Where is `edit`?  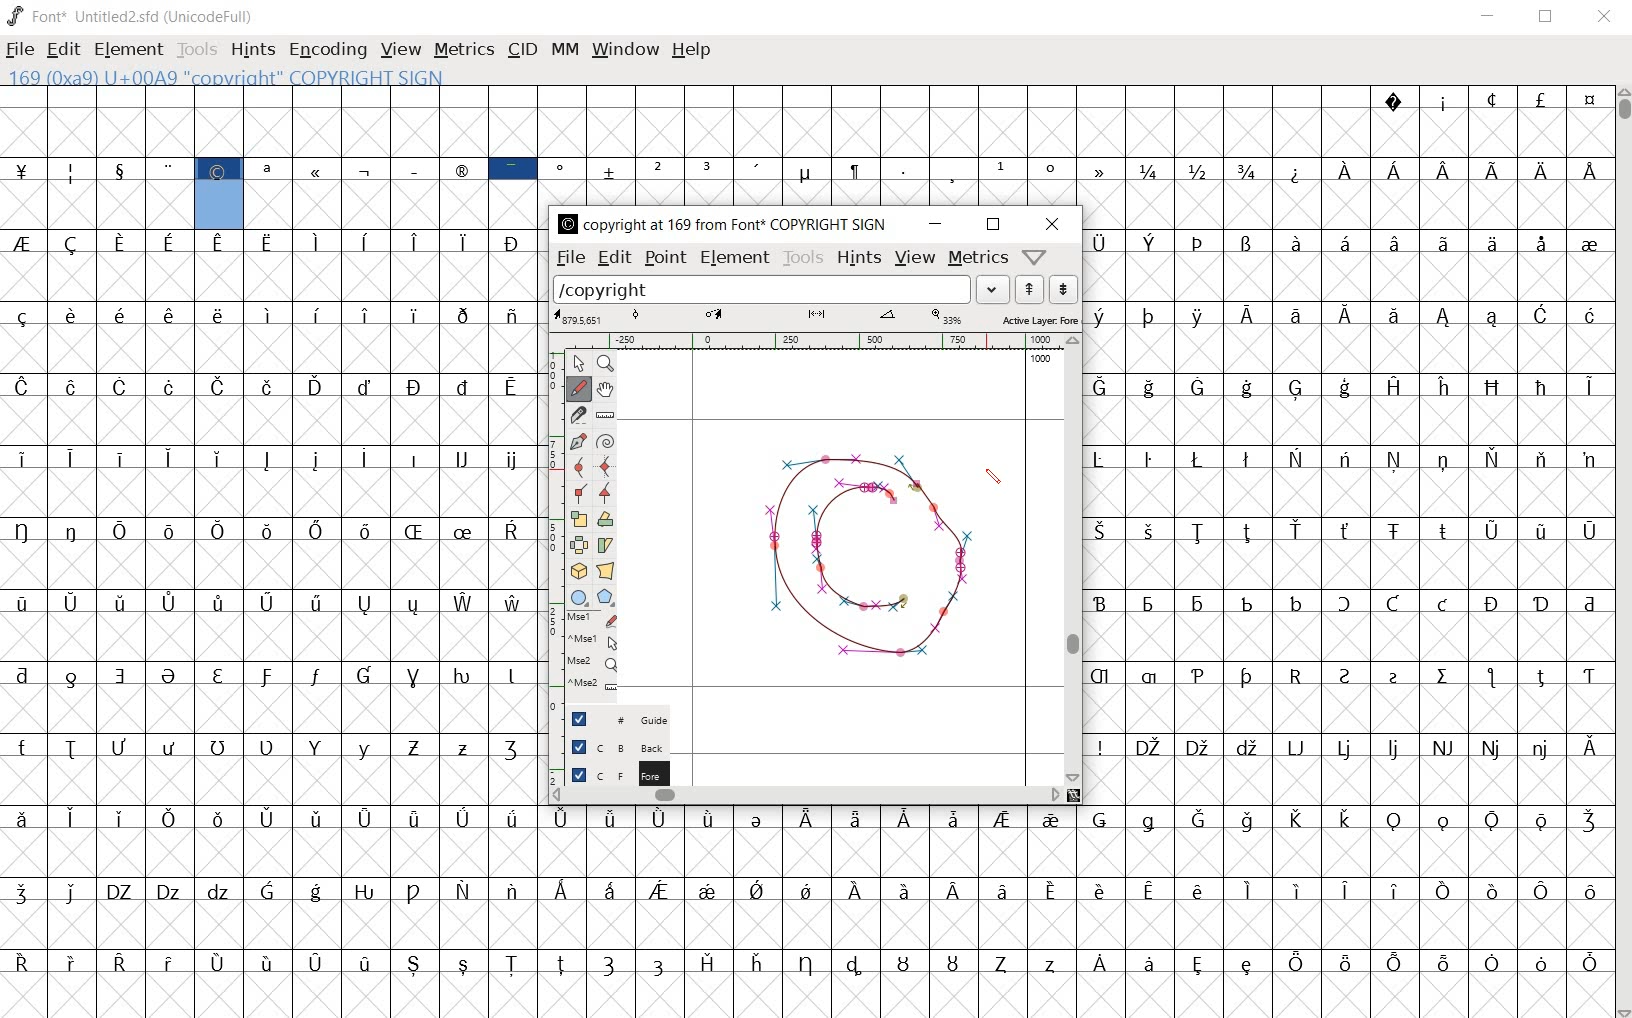 edit is located at coordinates (61, 47).